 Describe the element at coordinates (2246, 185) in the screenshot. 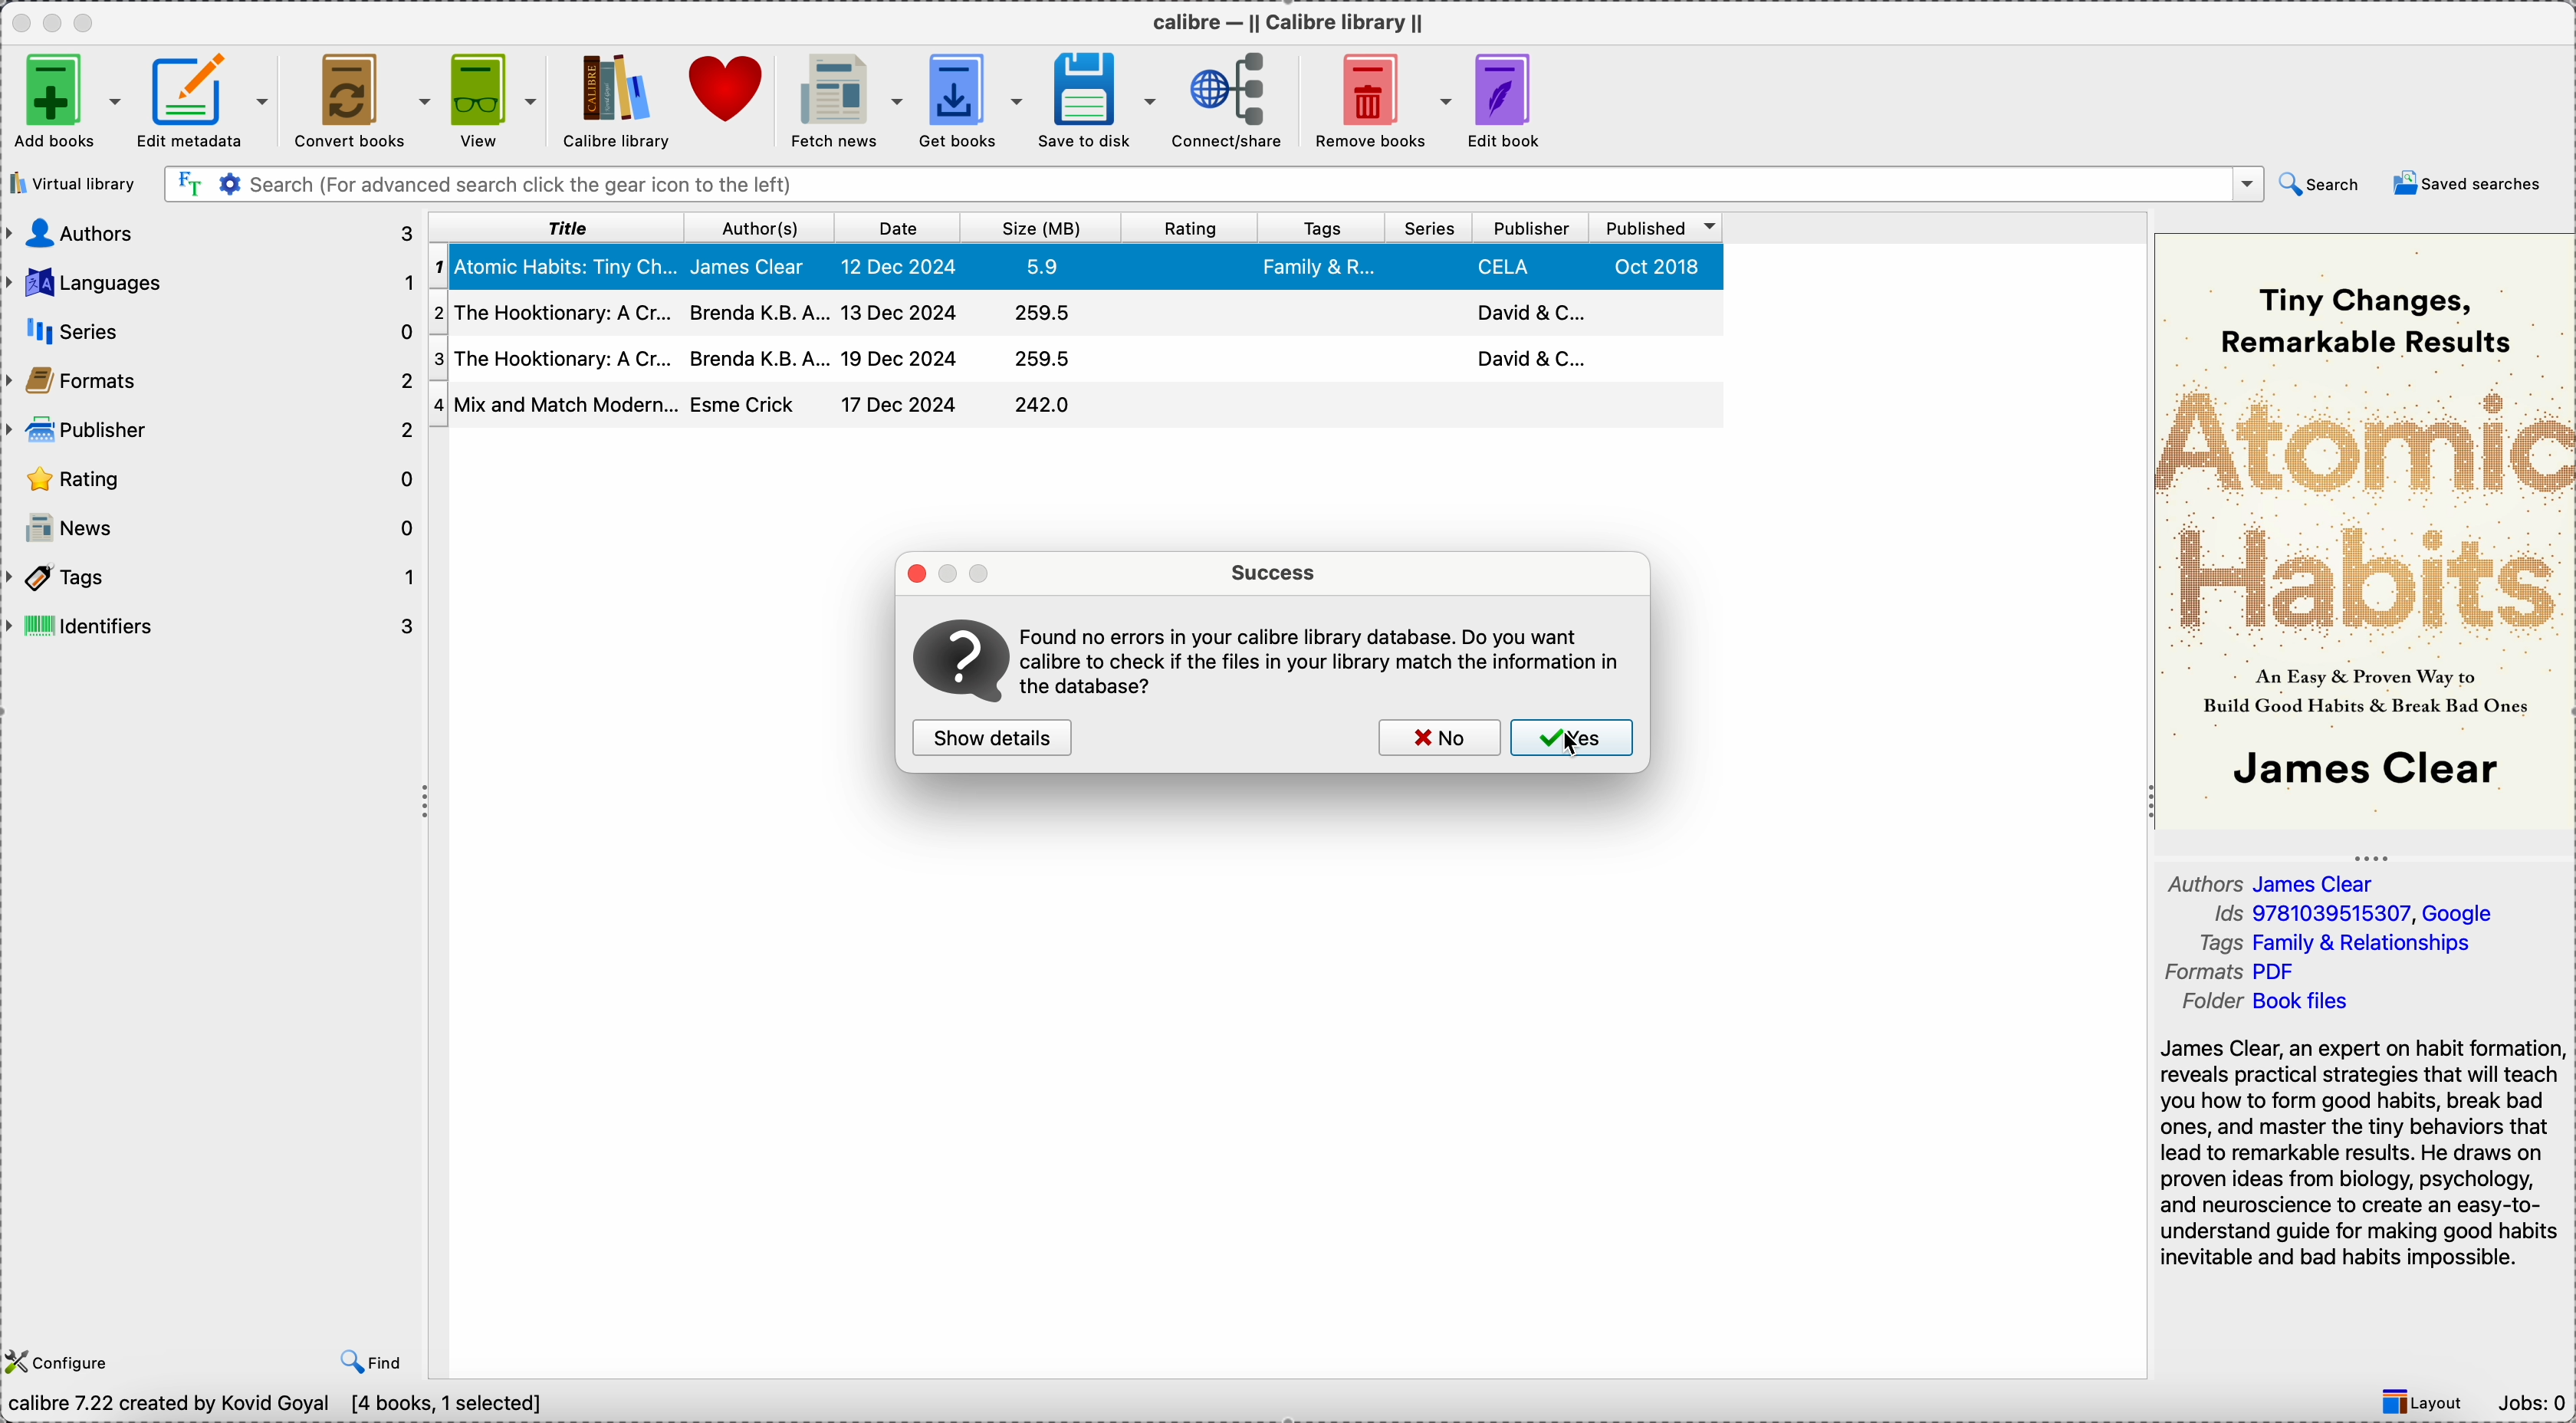

I see `options` at that location.